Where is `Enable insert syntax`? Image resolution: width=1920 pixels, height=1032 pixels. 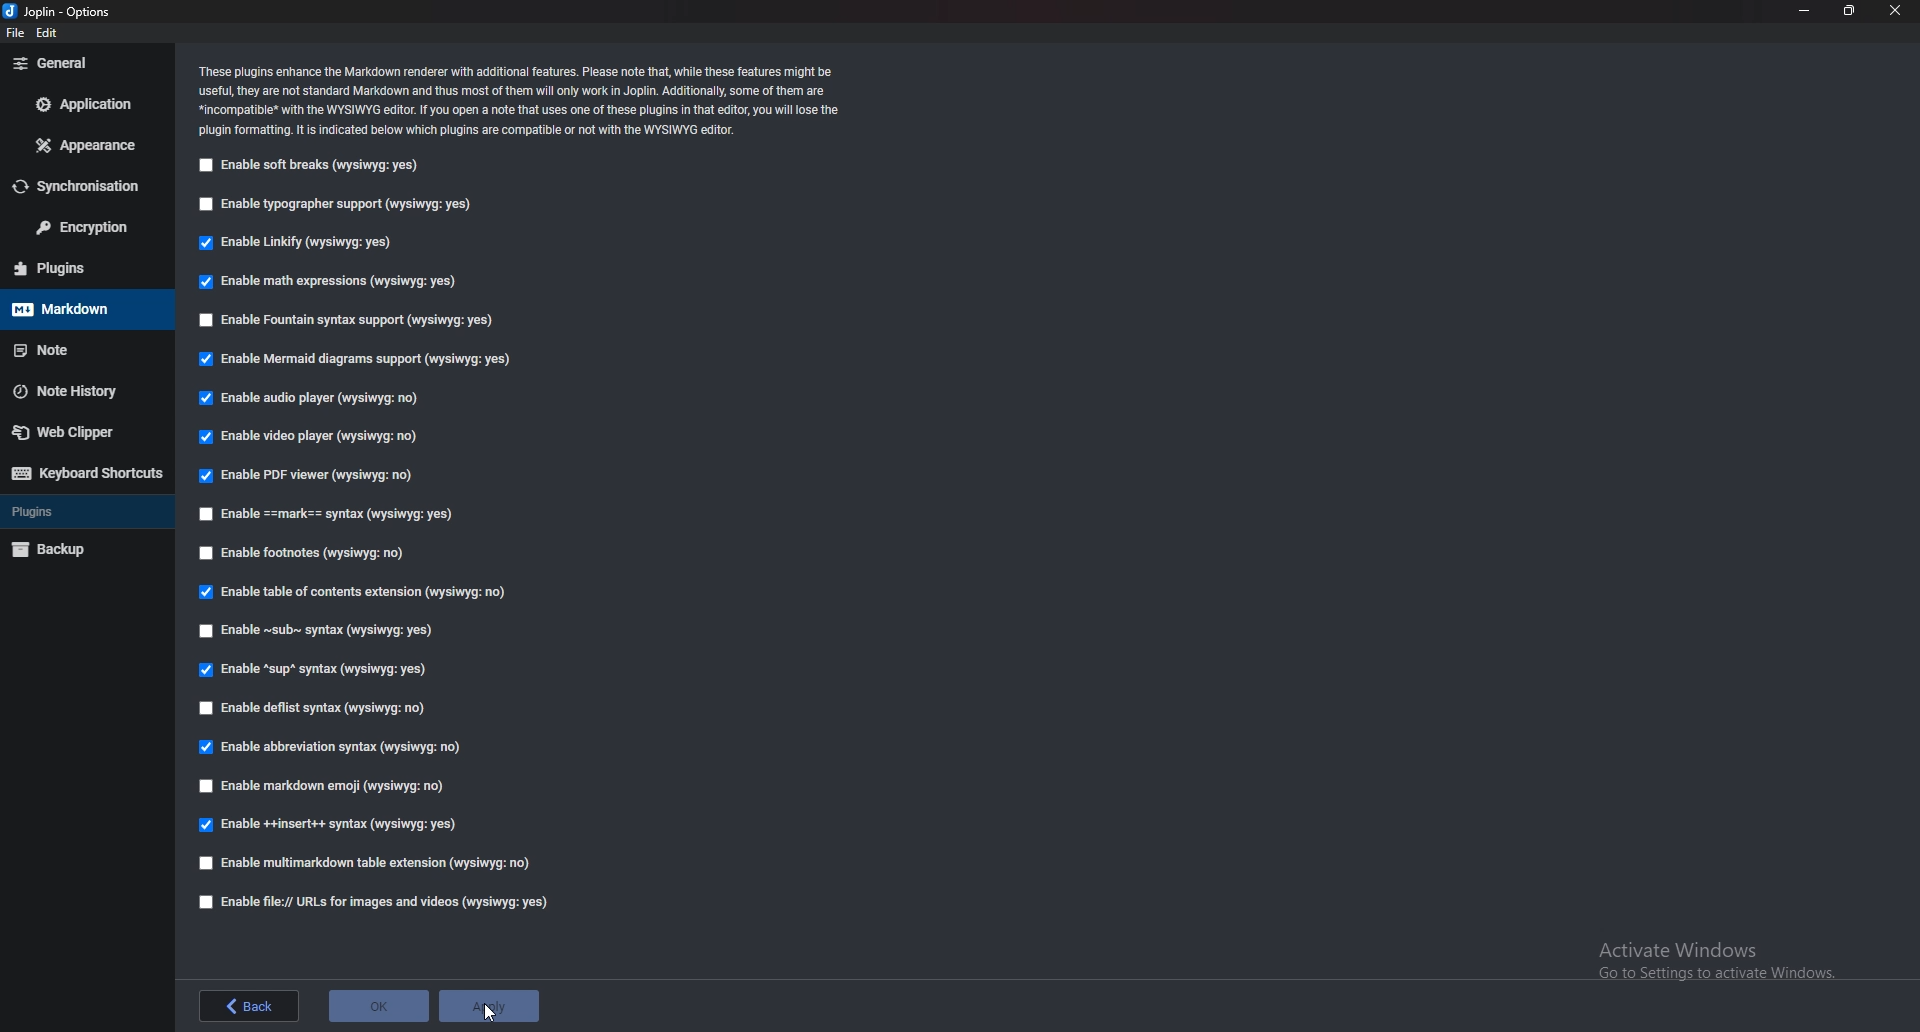
Enable insert syntax is located at coordinates (343, 824).